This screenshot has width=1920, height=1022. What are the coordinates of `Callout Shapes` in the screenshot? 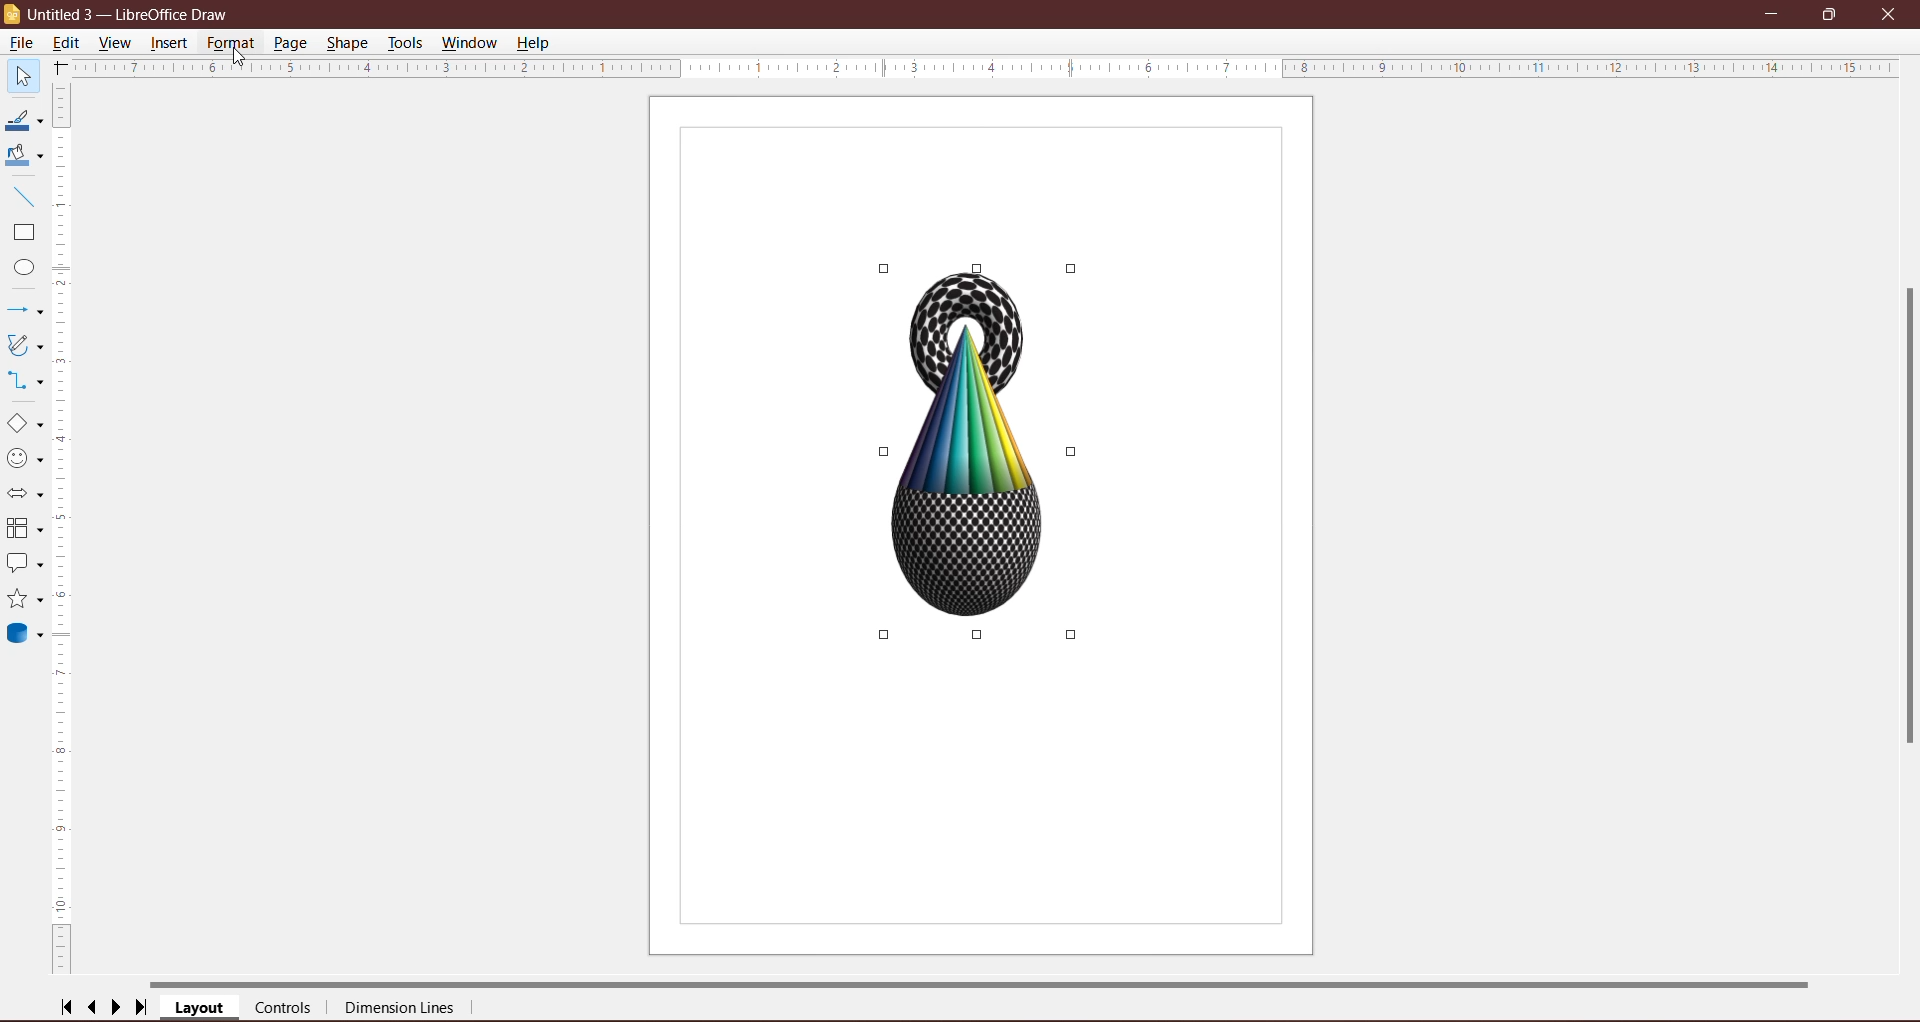 It's located at (25, 565).